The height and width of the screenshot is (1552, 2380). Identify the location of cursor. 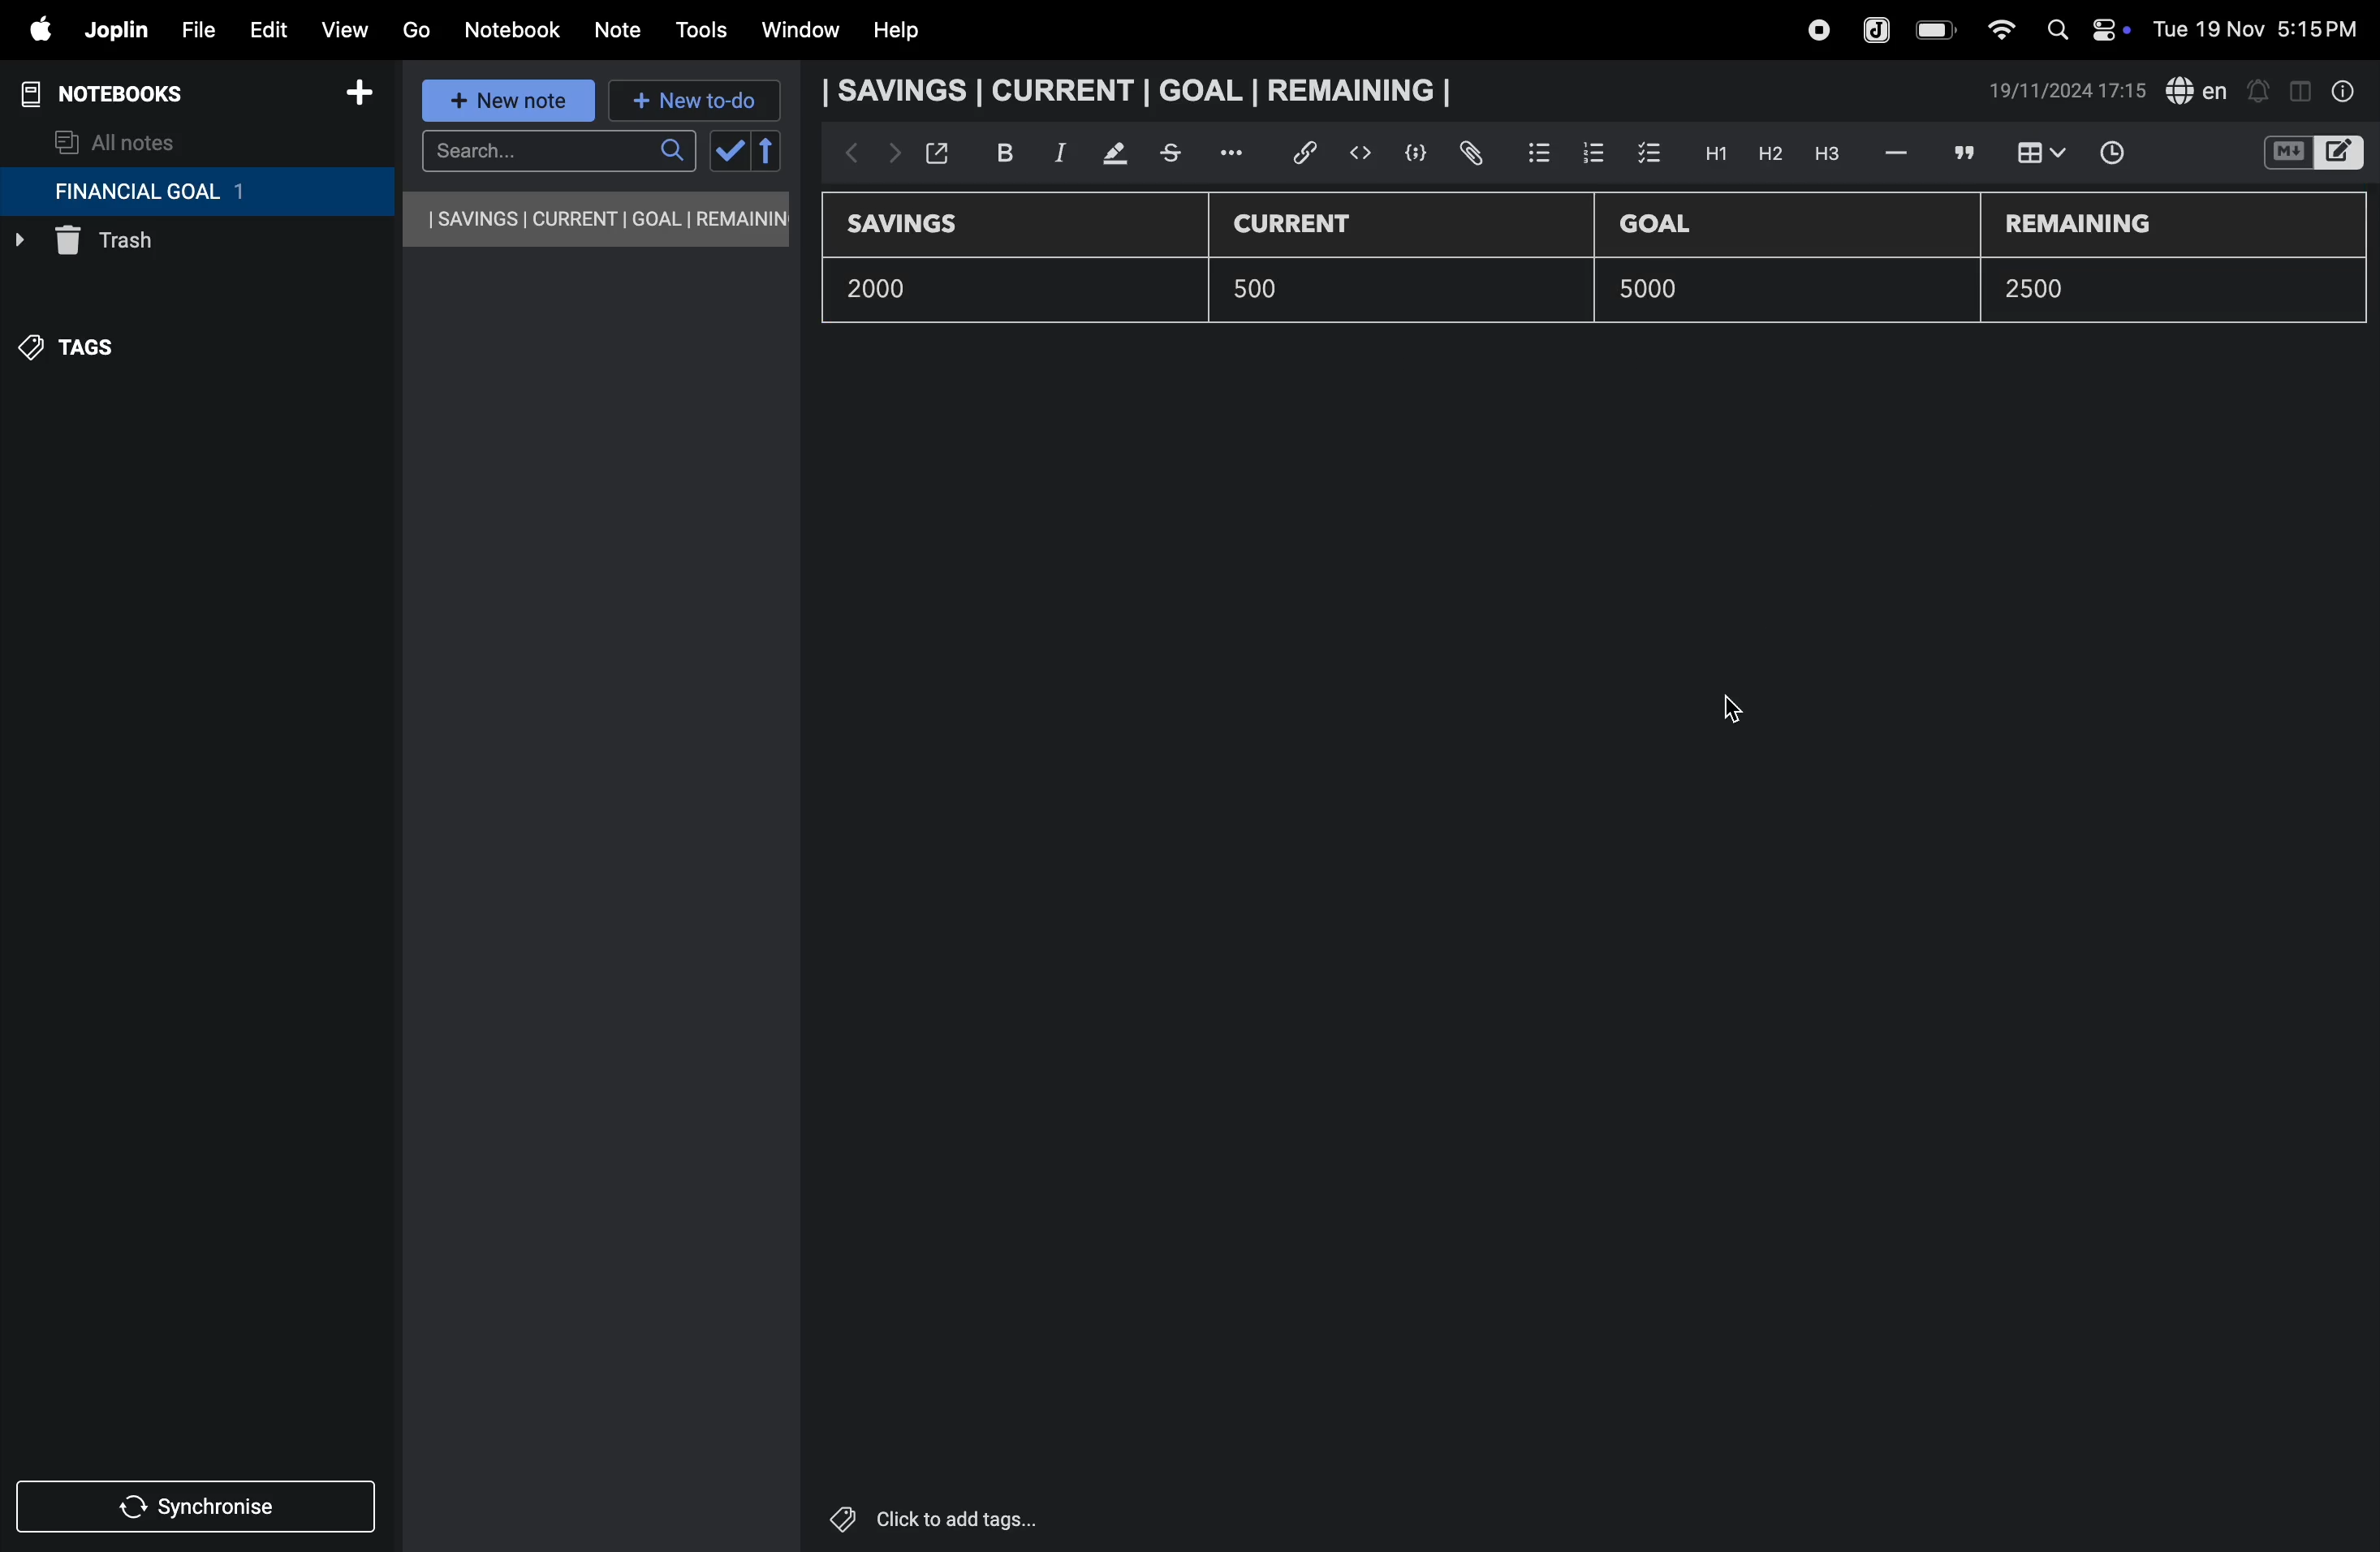
(1736, 714).